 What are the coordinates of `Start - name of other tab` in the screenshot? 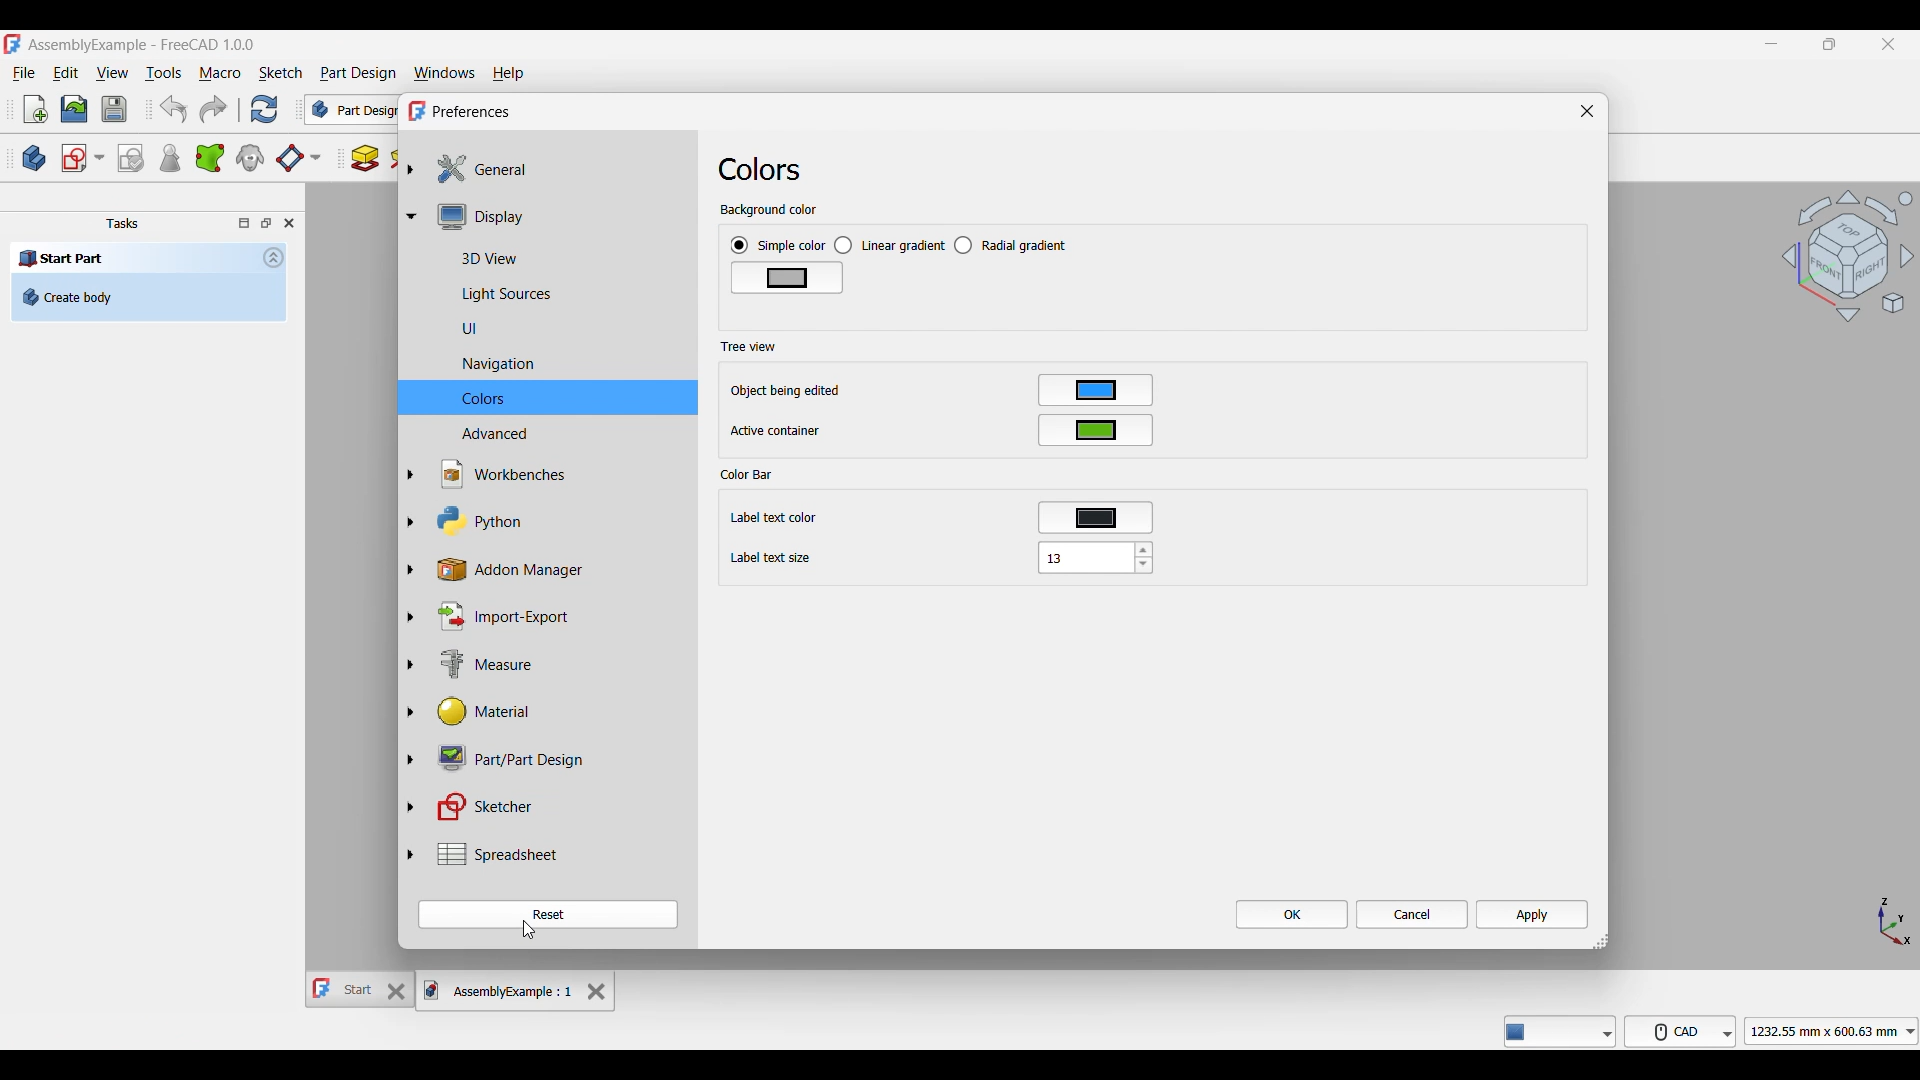 It's located at (344, 989).